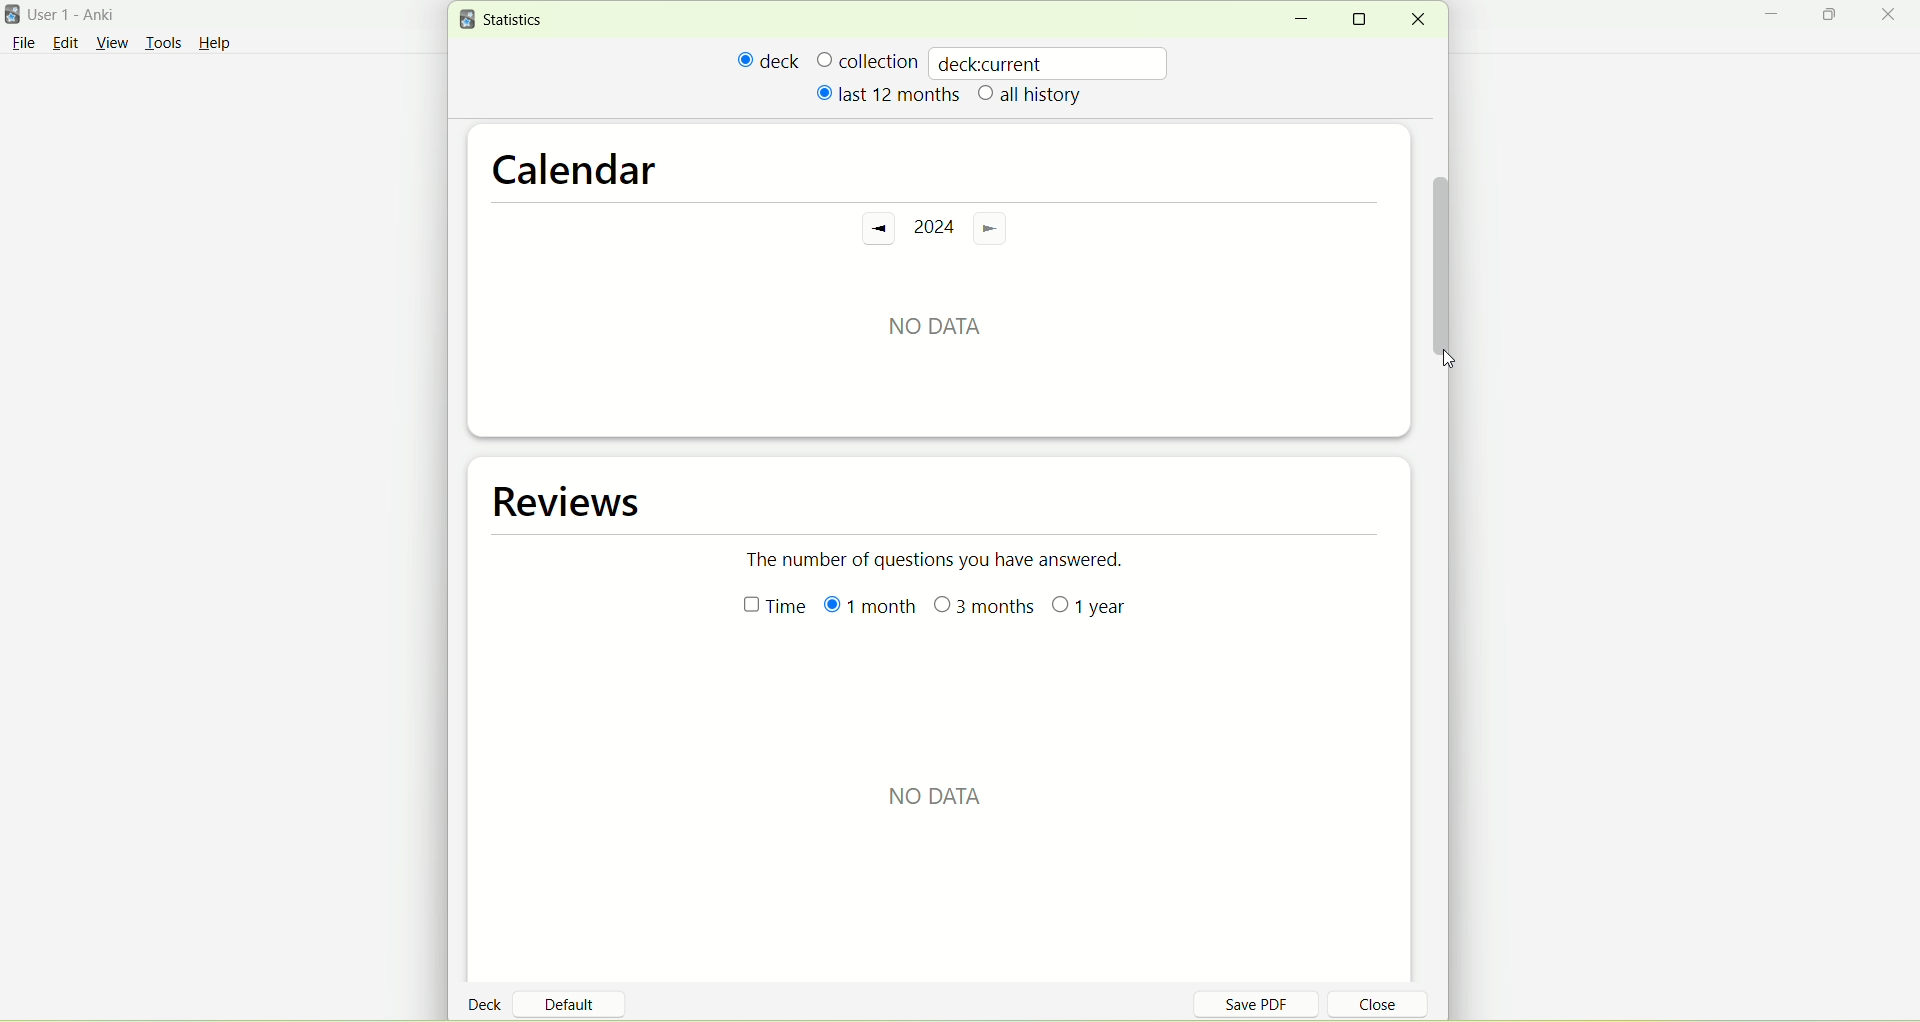 The height and width of the screenshot is (1022, 1920). I want to click on save PDF, so click(1268, 1003).